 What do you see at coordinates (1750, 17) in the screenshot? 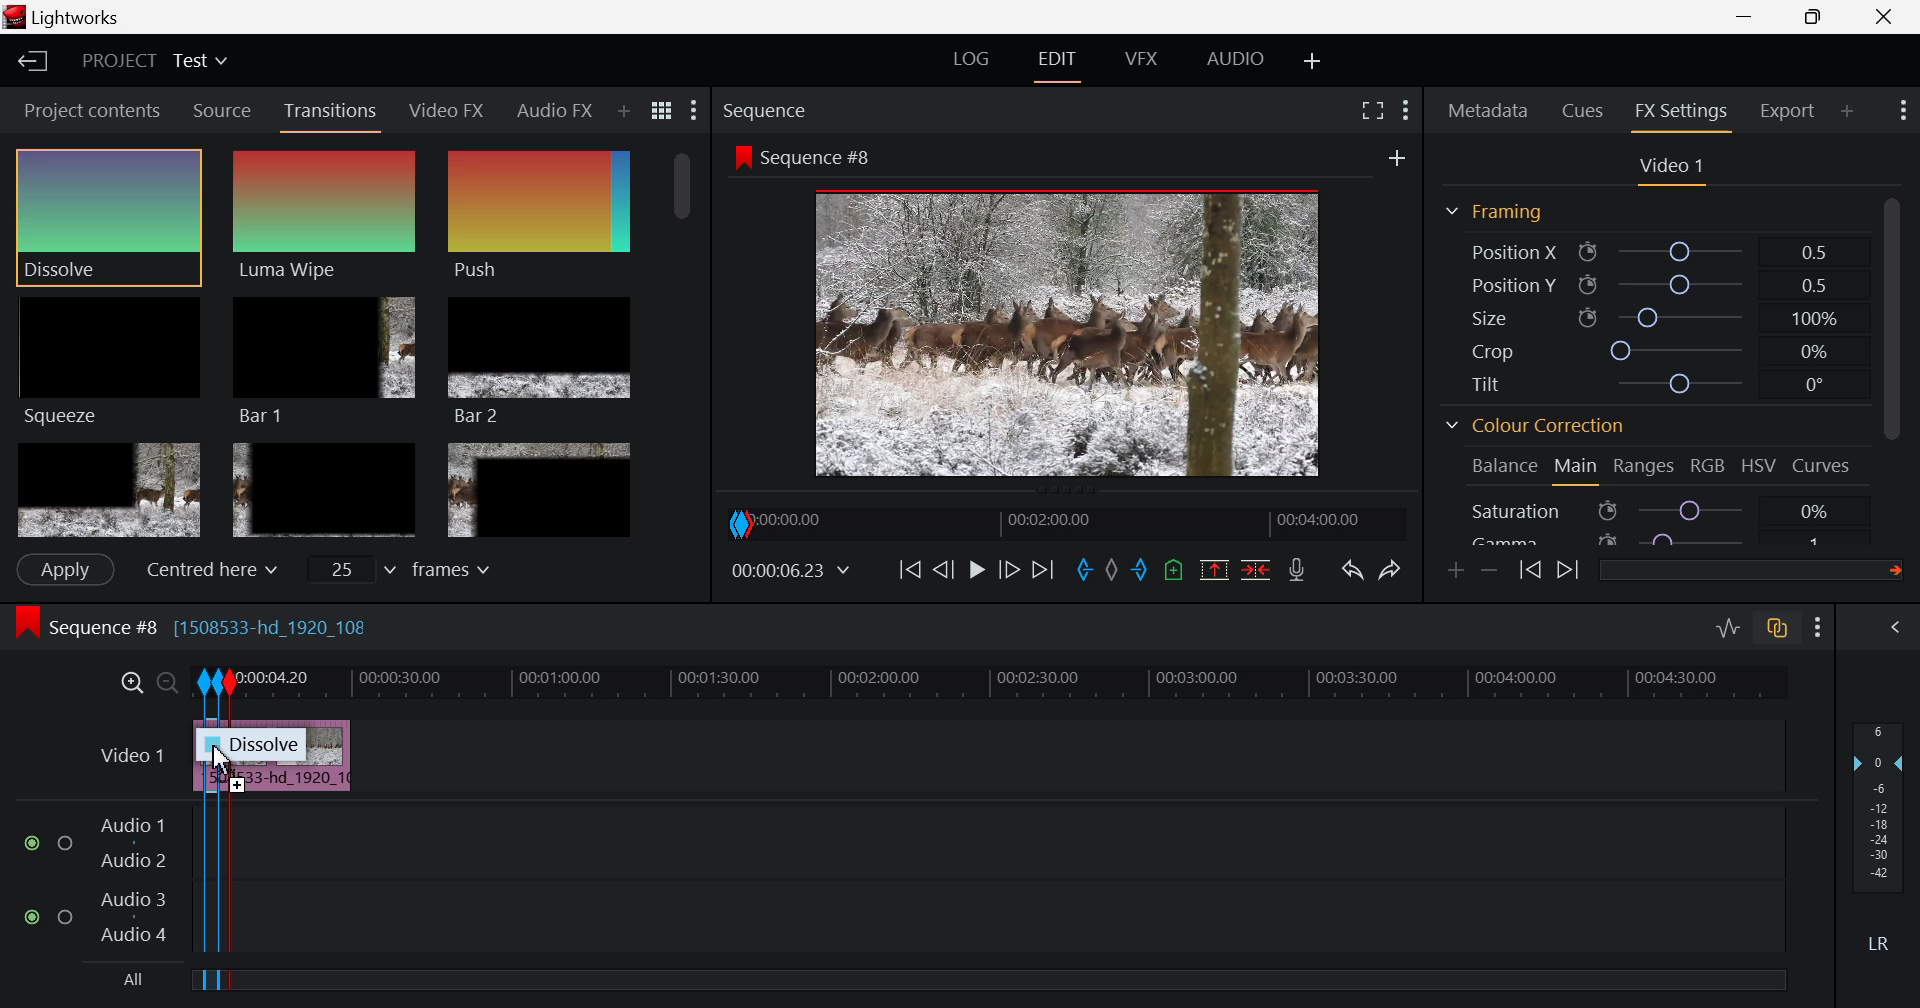
I see `Restore Down` at bounding box center [1750, 17].